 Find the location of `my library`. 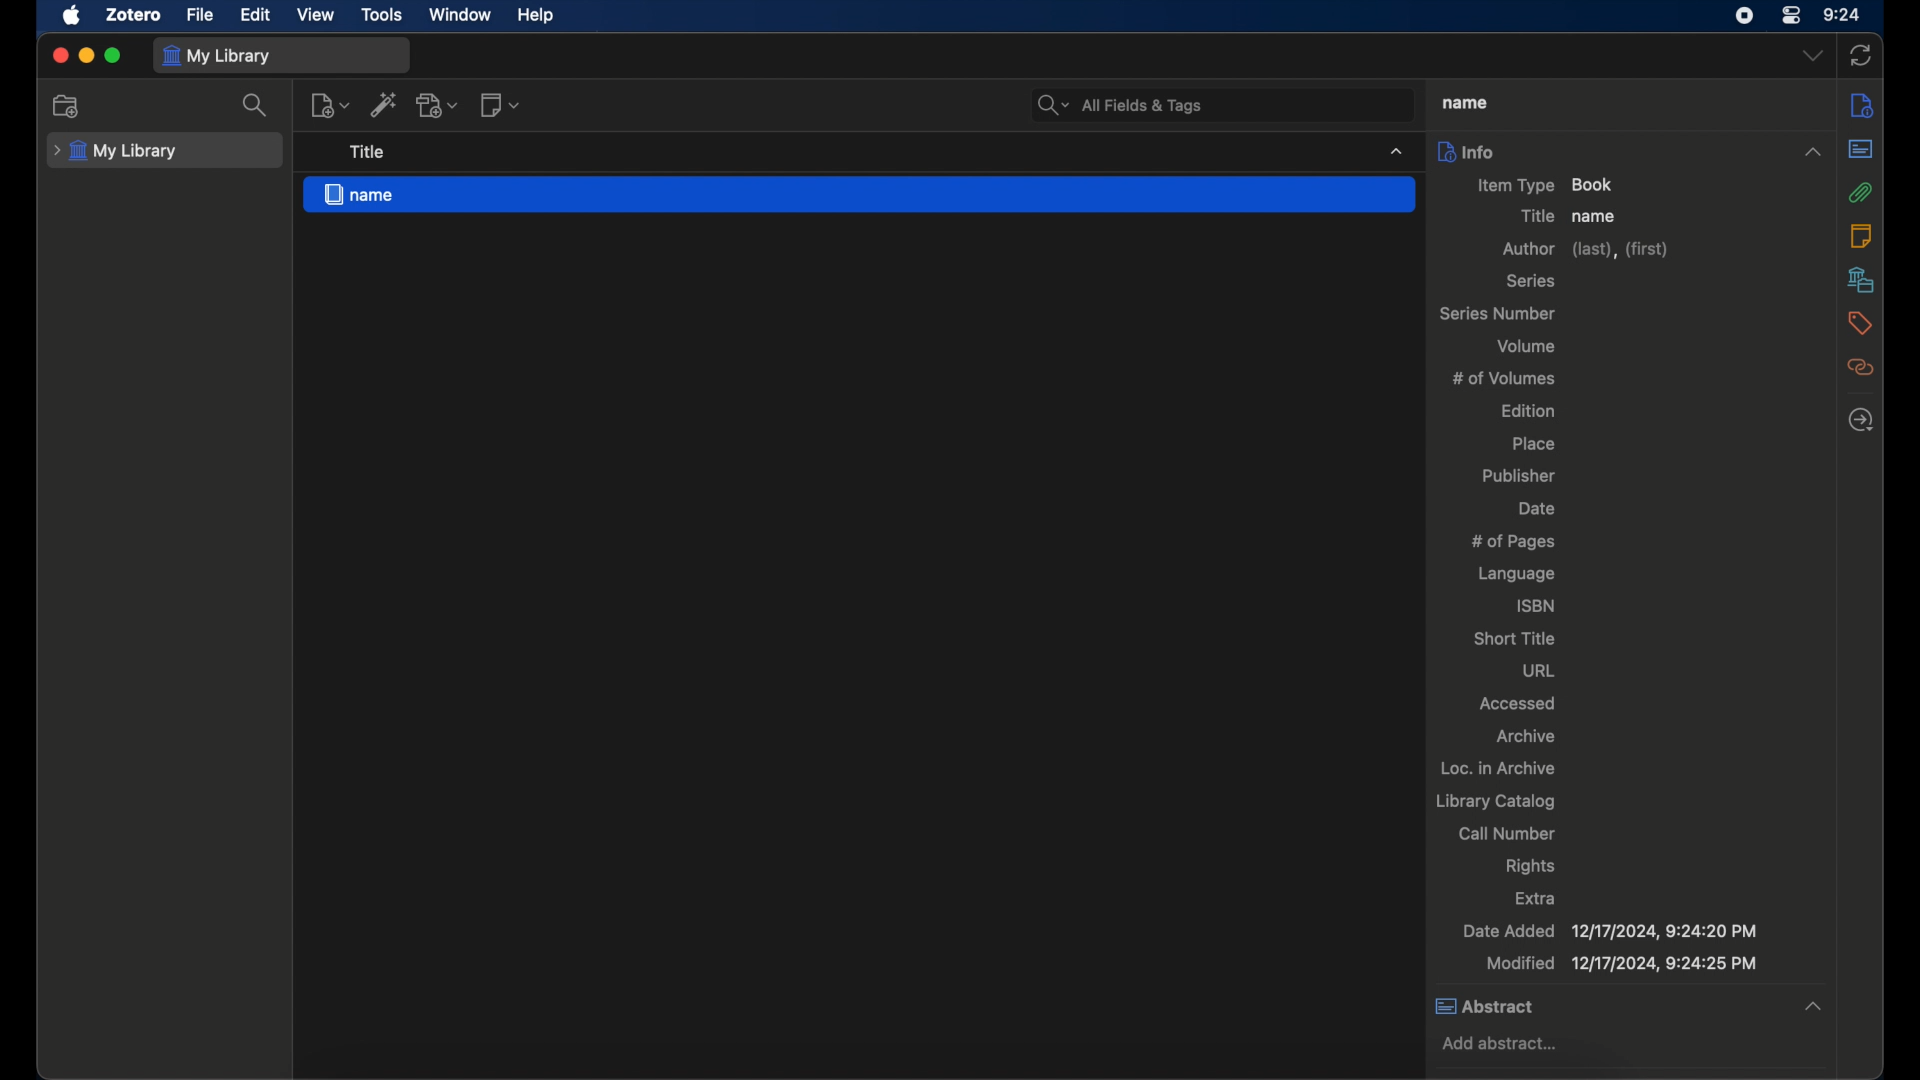

my library is located at coordinates (115, 152).